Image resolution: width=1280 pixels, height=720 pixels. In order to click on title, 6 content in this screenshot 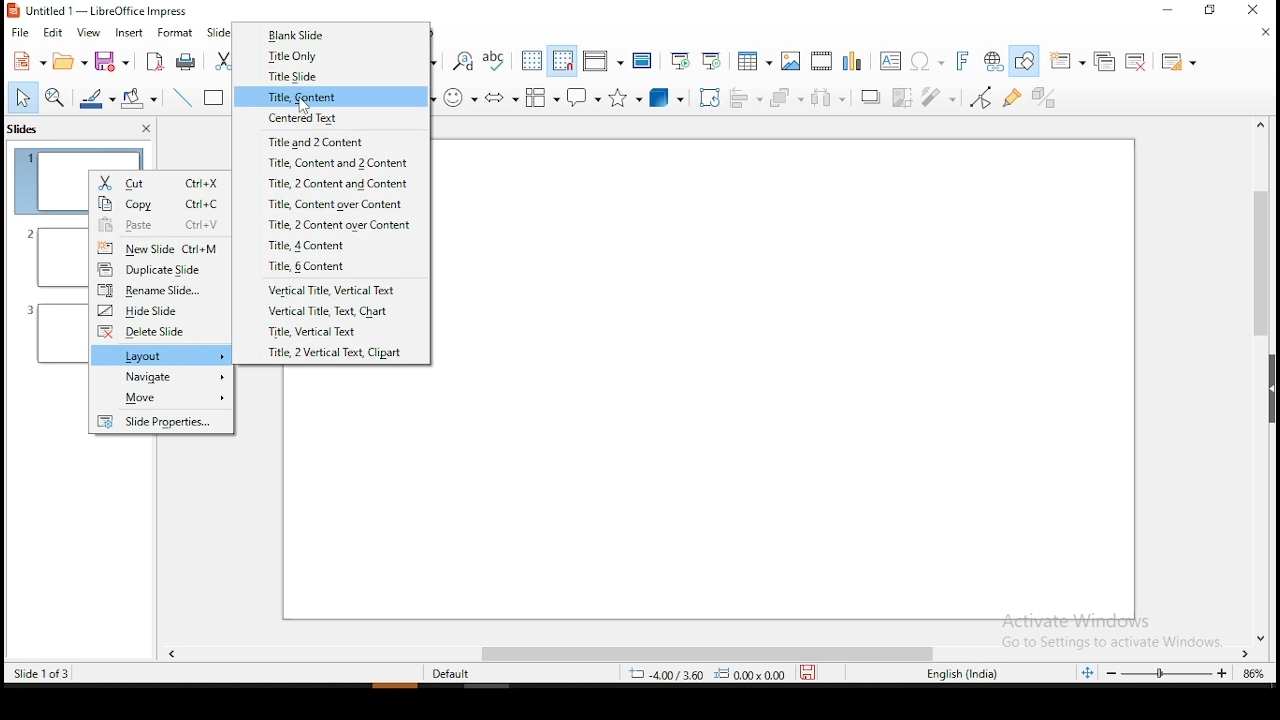, I will do `click(336, 266)`.